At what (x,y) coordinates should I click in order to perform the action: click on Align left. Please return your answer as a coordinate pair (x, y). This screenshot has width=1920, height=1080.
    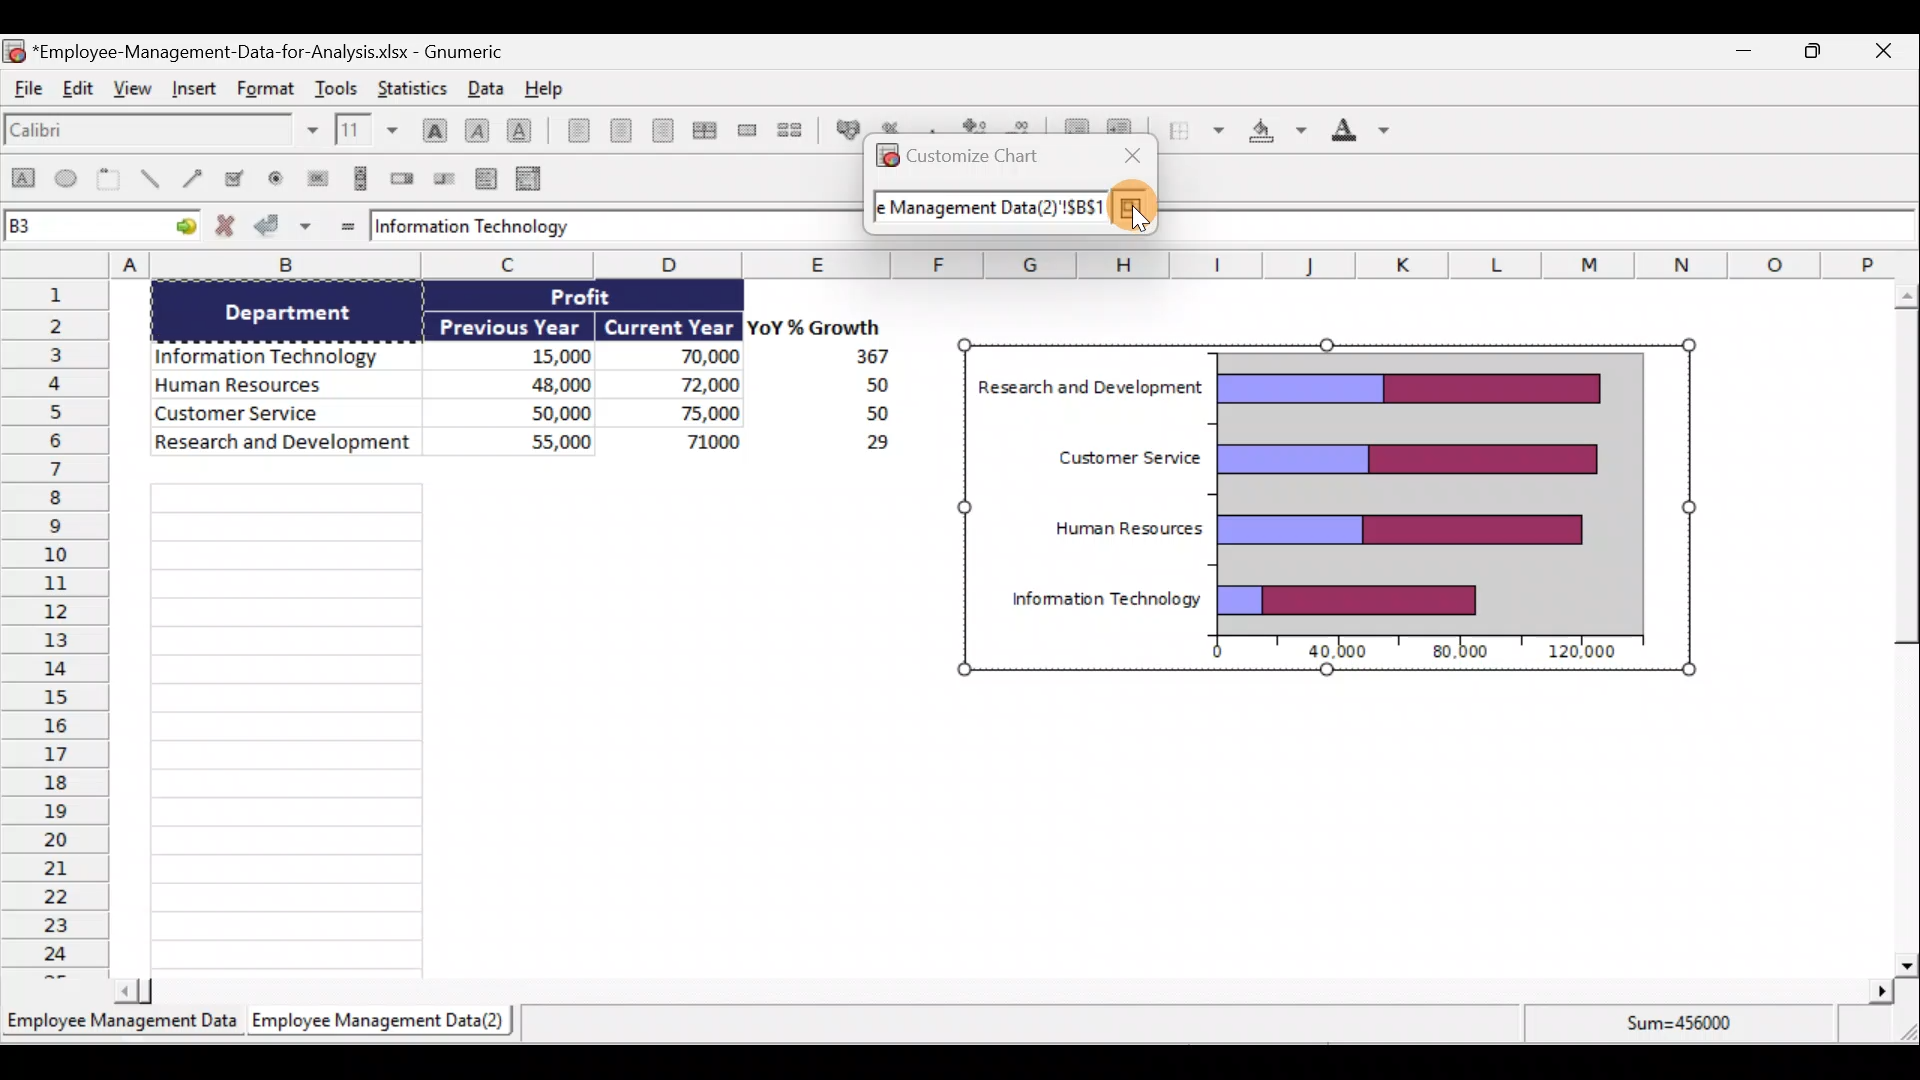
    Looking at the image, I should click on (578, 130).